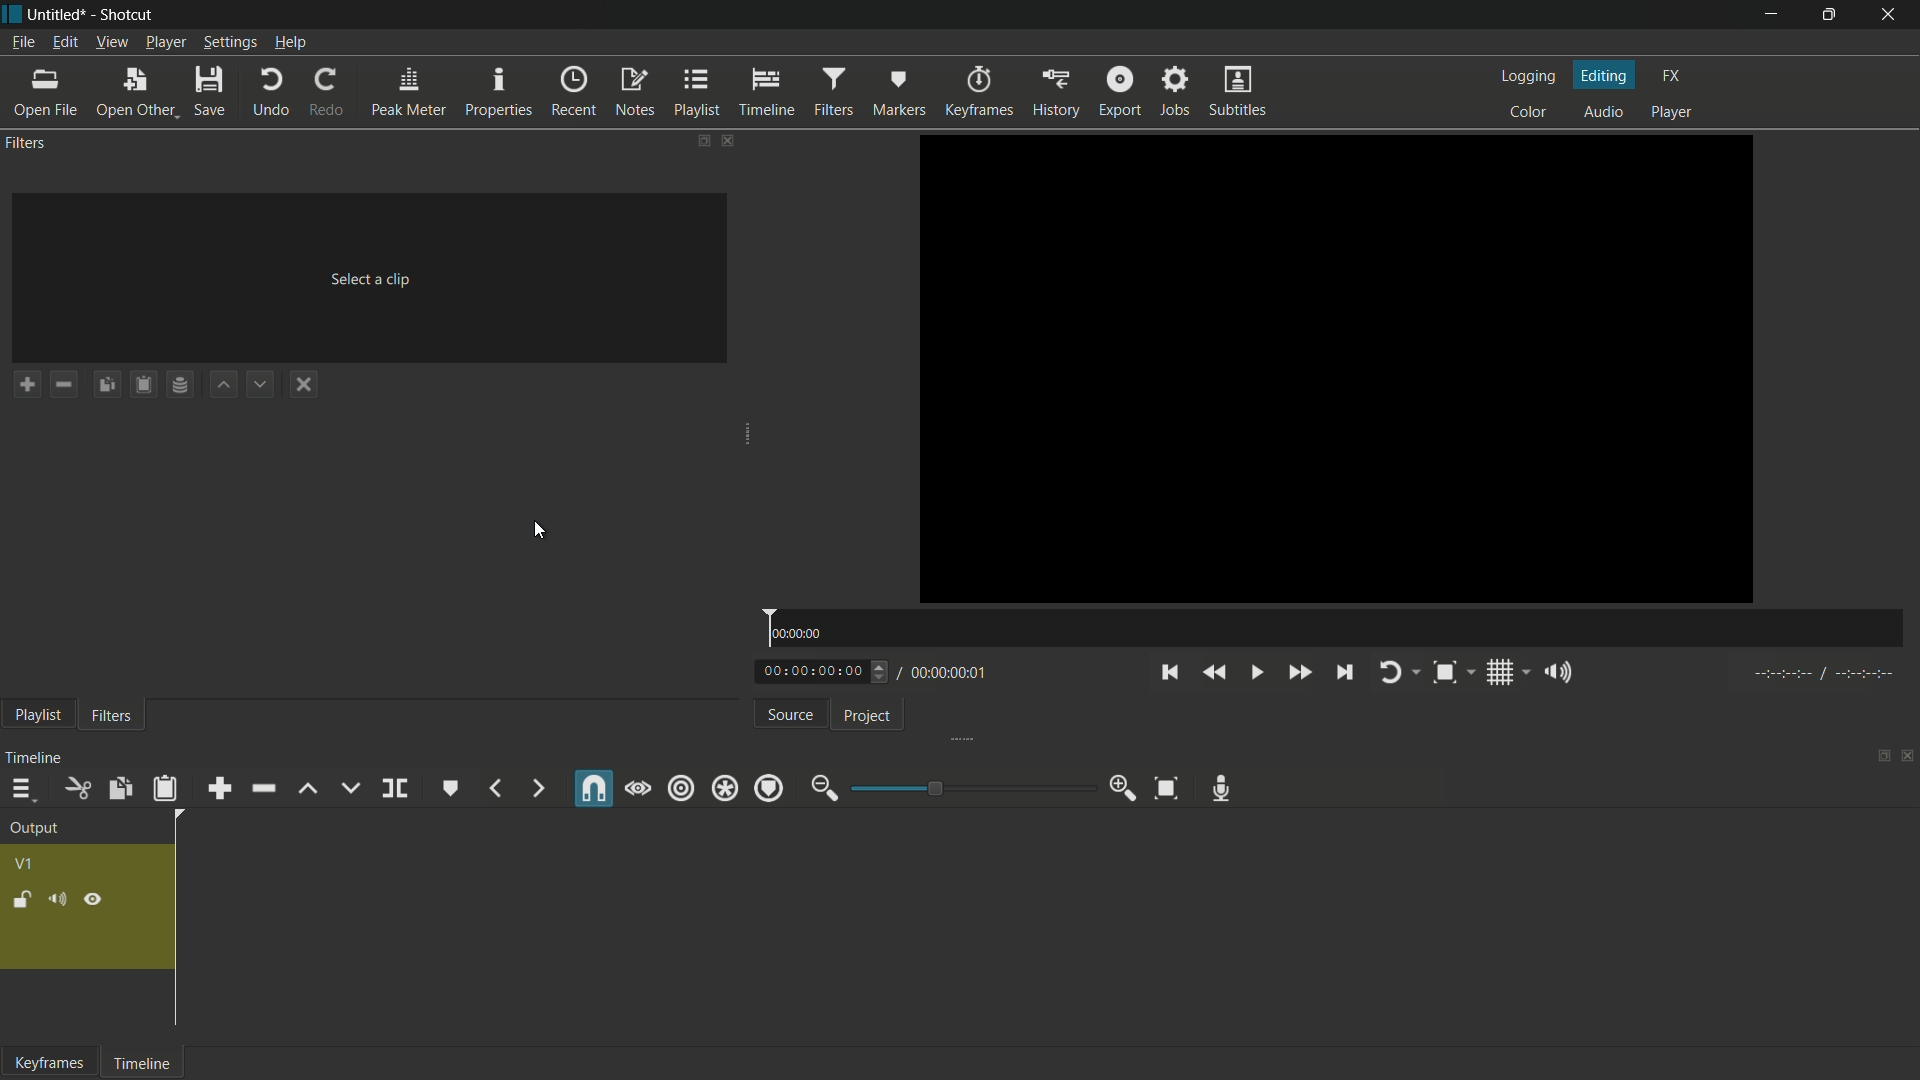 This screenshot has height=1080, width=1920. What do you see at coordinates (134, 91) in the screenshot?
I see `open other` at bounding box center [134, 91].